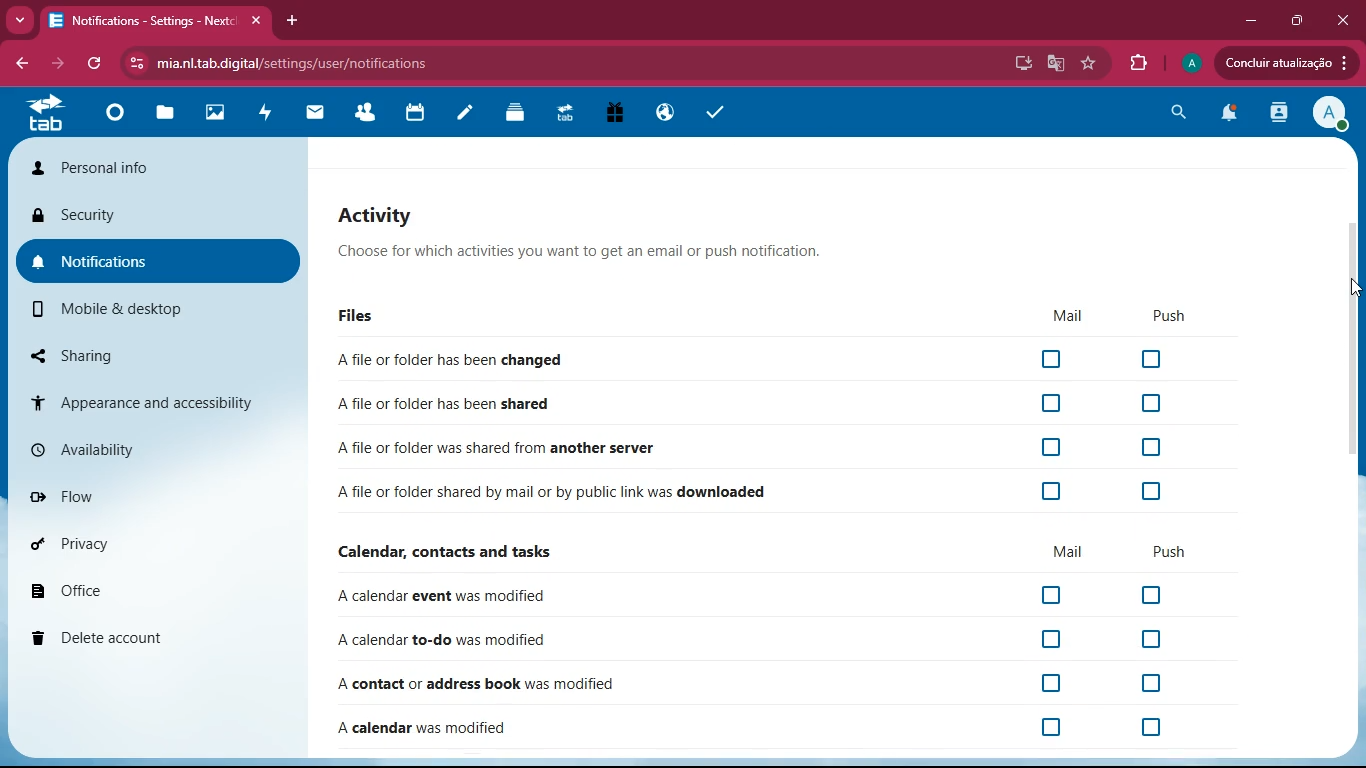 This screenshot has height=768, width=1366. Describe the element at coordinates (142, 311) in the screenshot. I see `mobile & desktop` at that location.